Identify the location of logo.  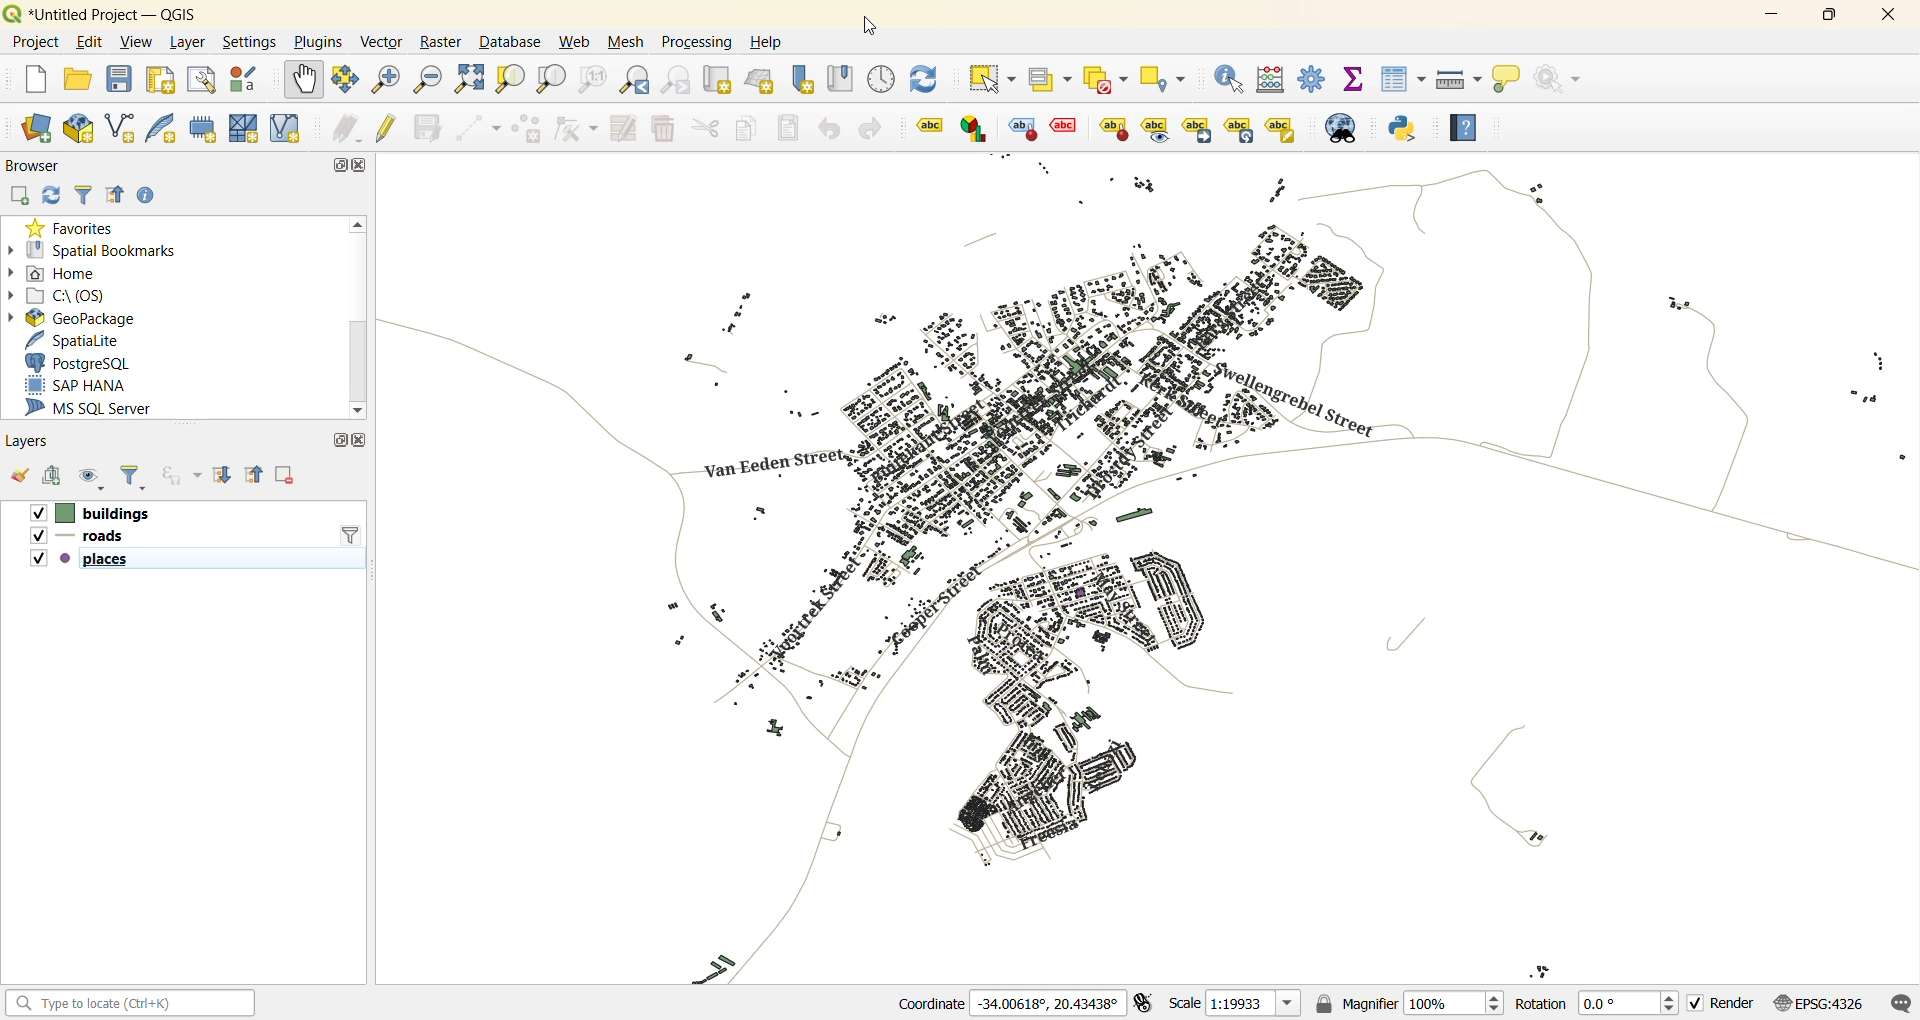
(12, 13).